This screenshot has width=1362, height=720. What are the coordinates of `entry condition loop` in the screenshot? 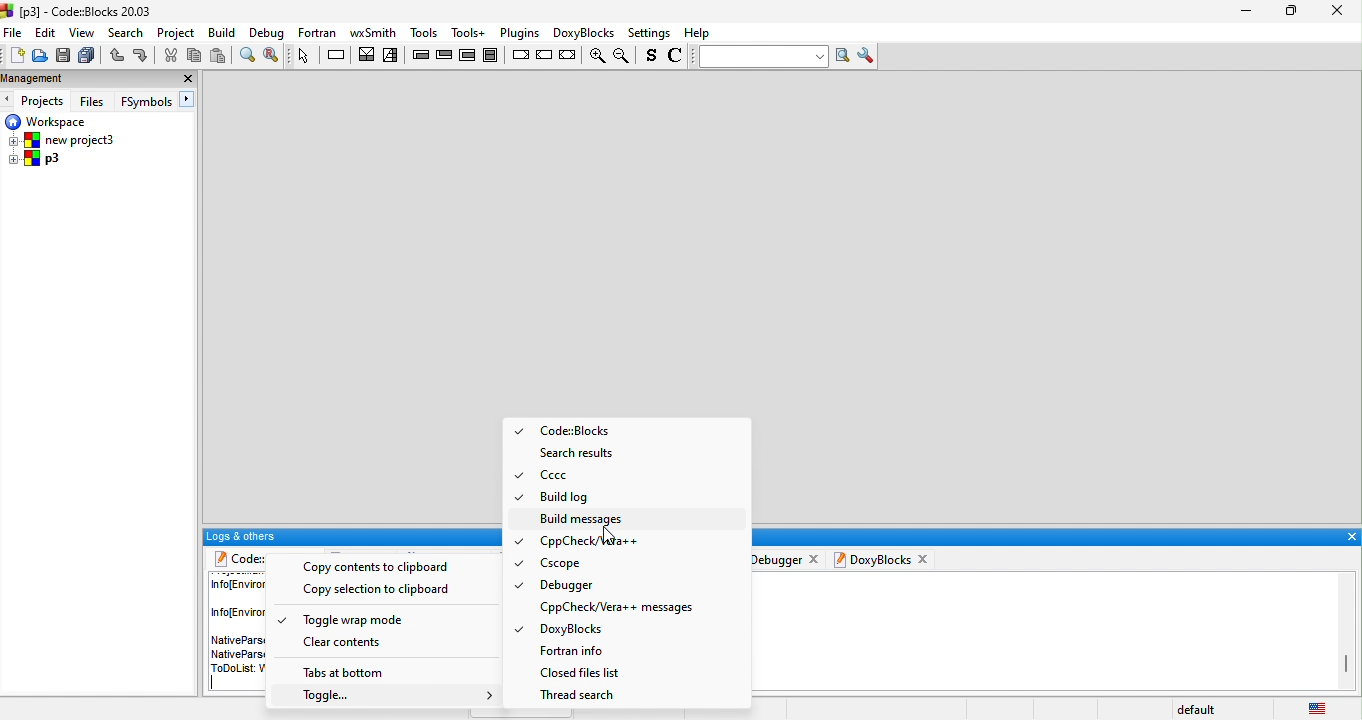 It's located at (420, 54).